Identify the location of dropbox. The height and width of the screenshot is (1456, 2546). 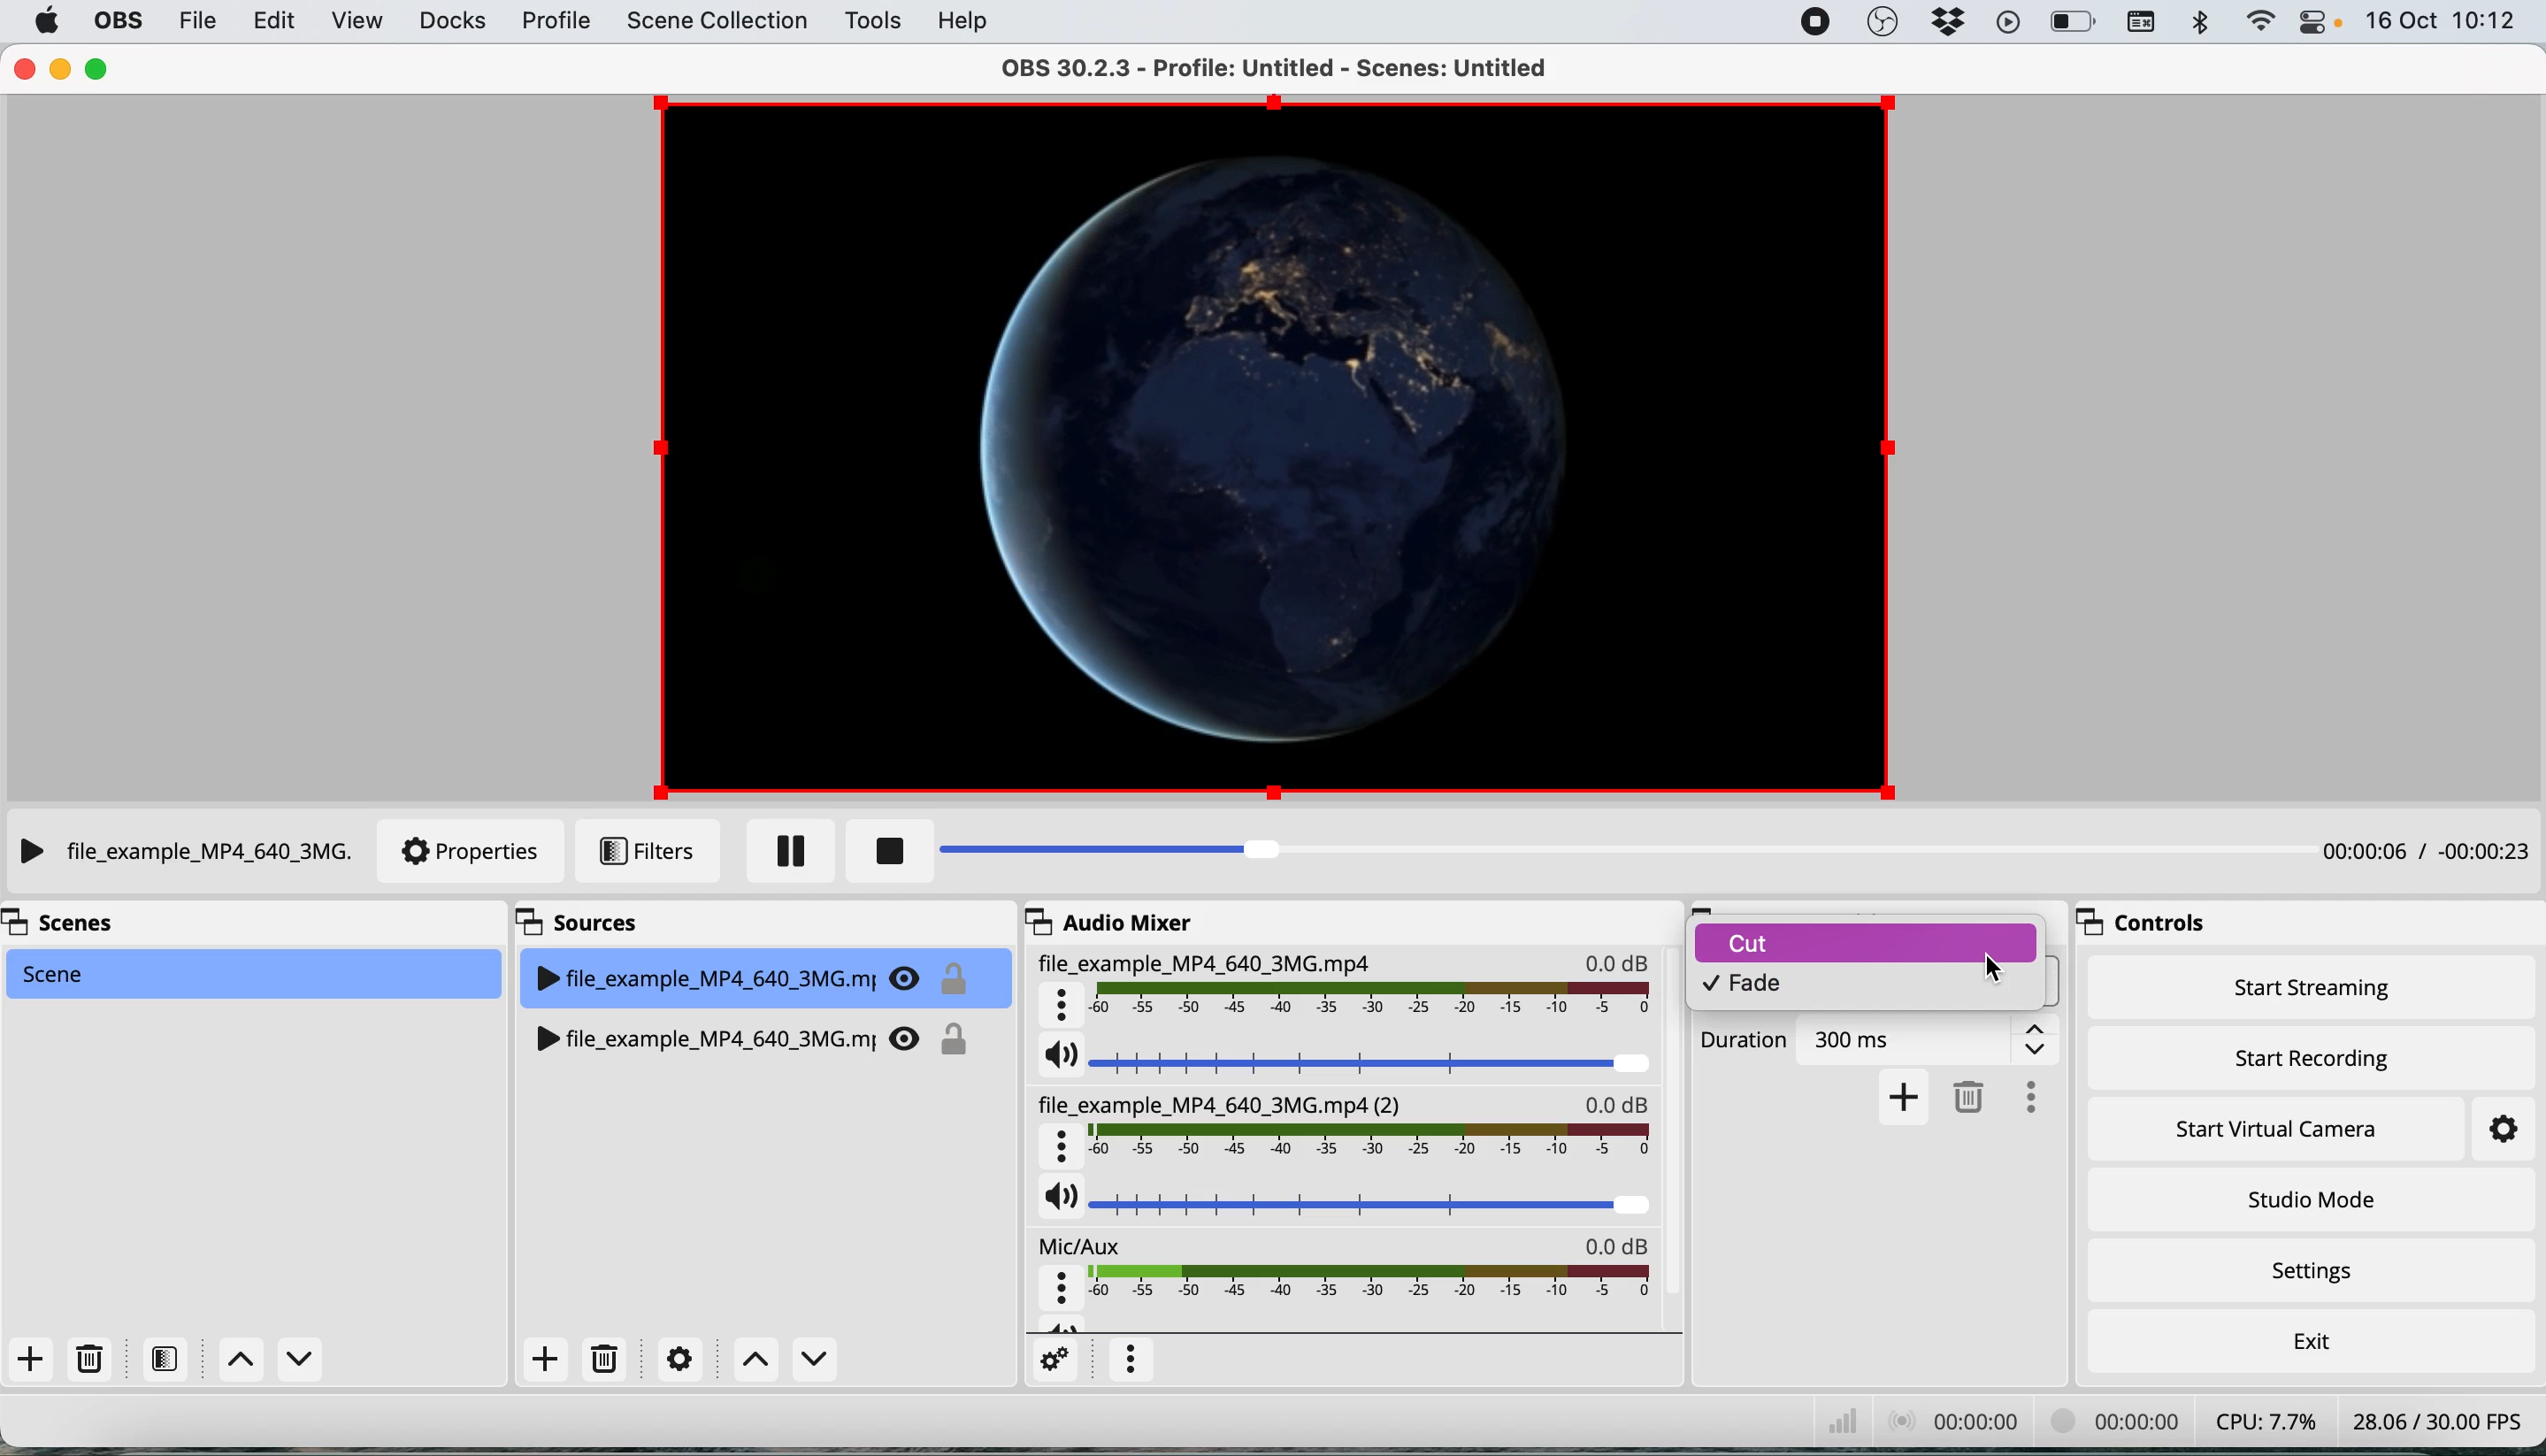
(1950, 19).